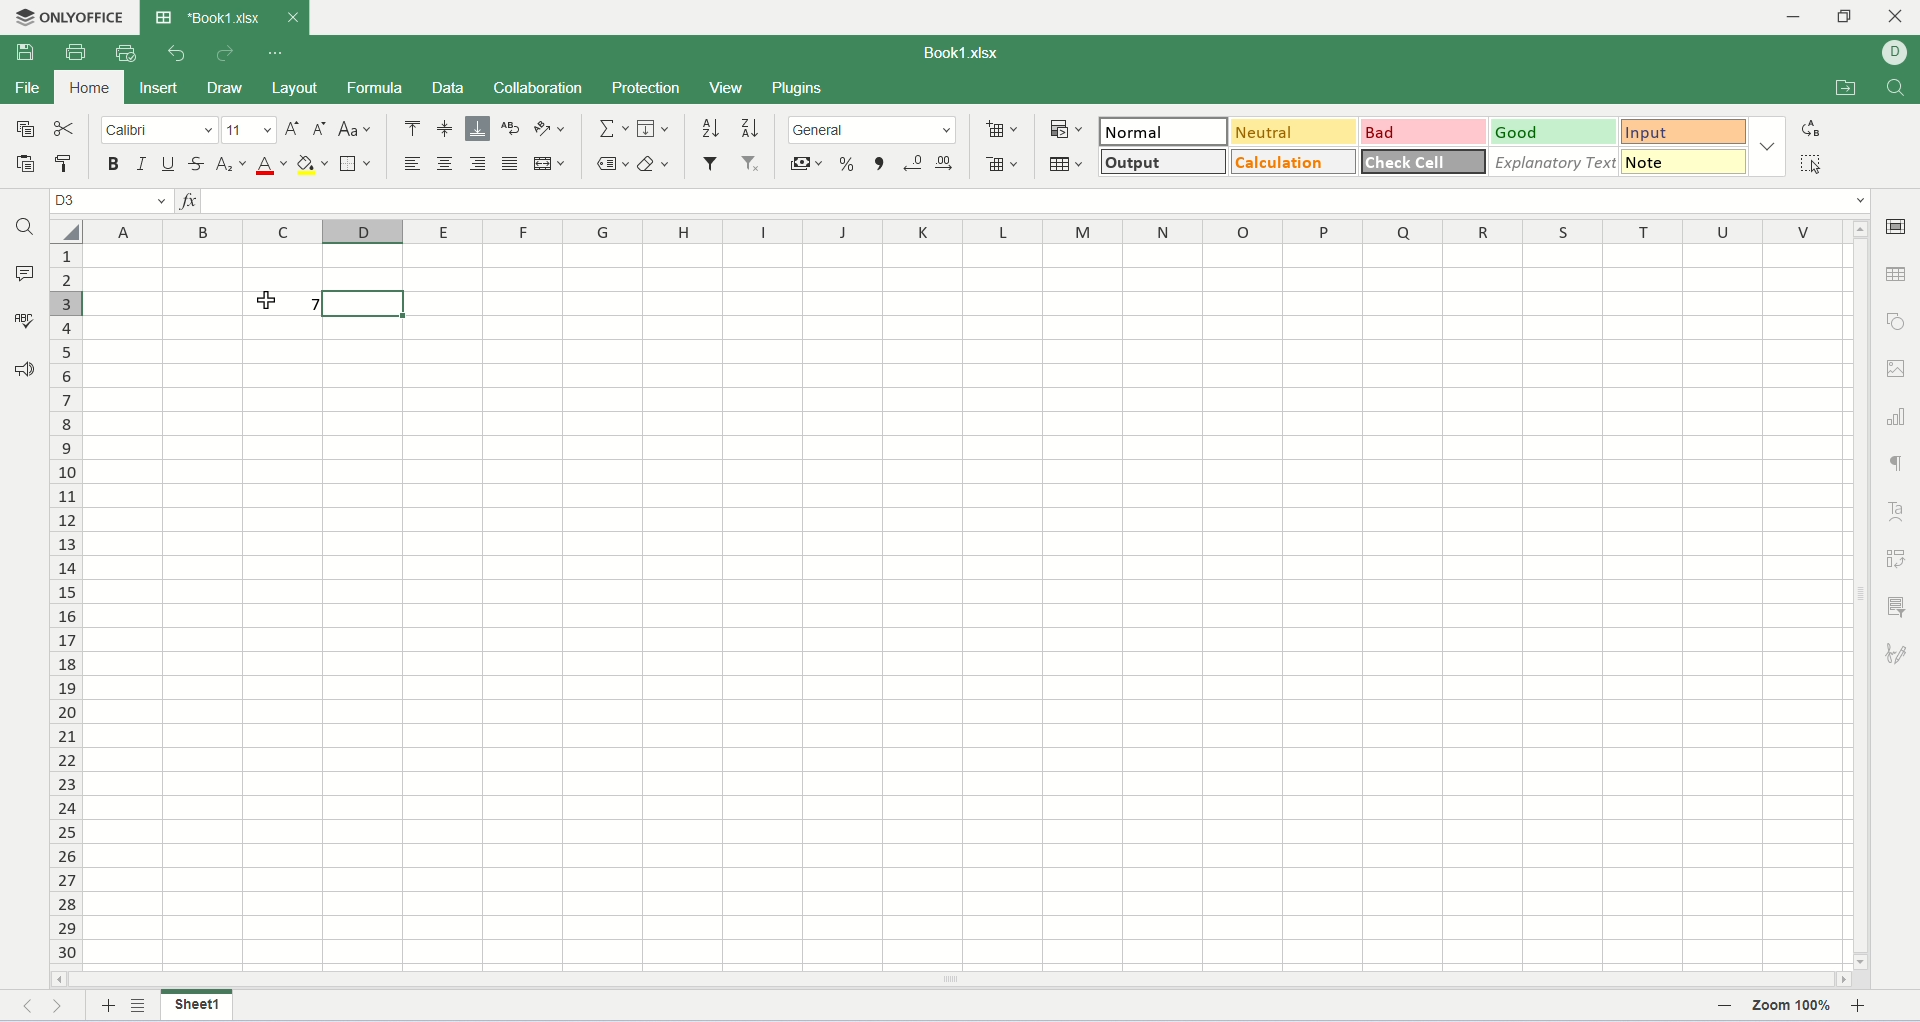 The height and width of the screenshot is (1022, 1920). Describe the element at coordinates (653, 166) in the screenshot. I see `clear` at that location.